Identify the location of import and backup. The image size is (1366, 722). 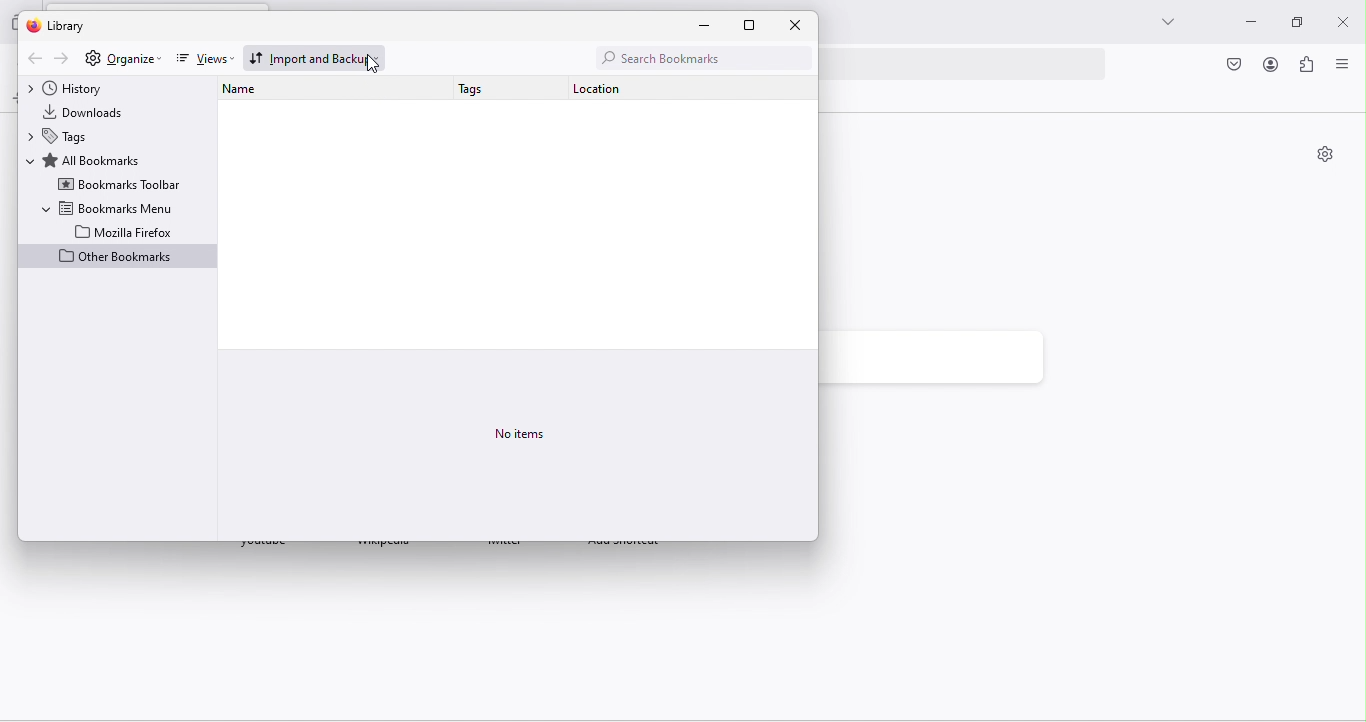
(316, 56).